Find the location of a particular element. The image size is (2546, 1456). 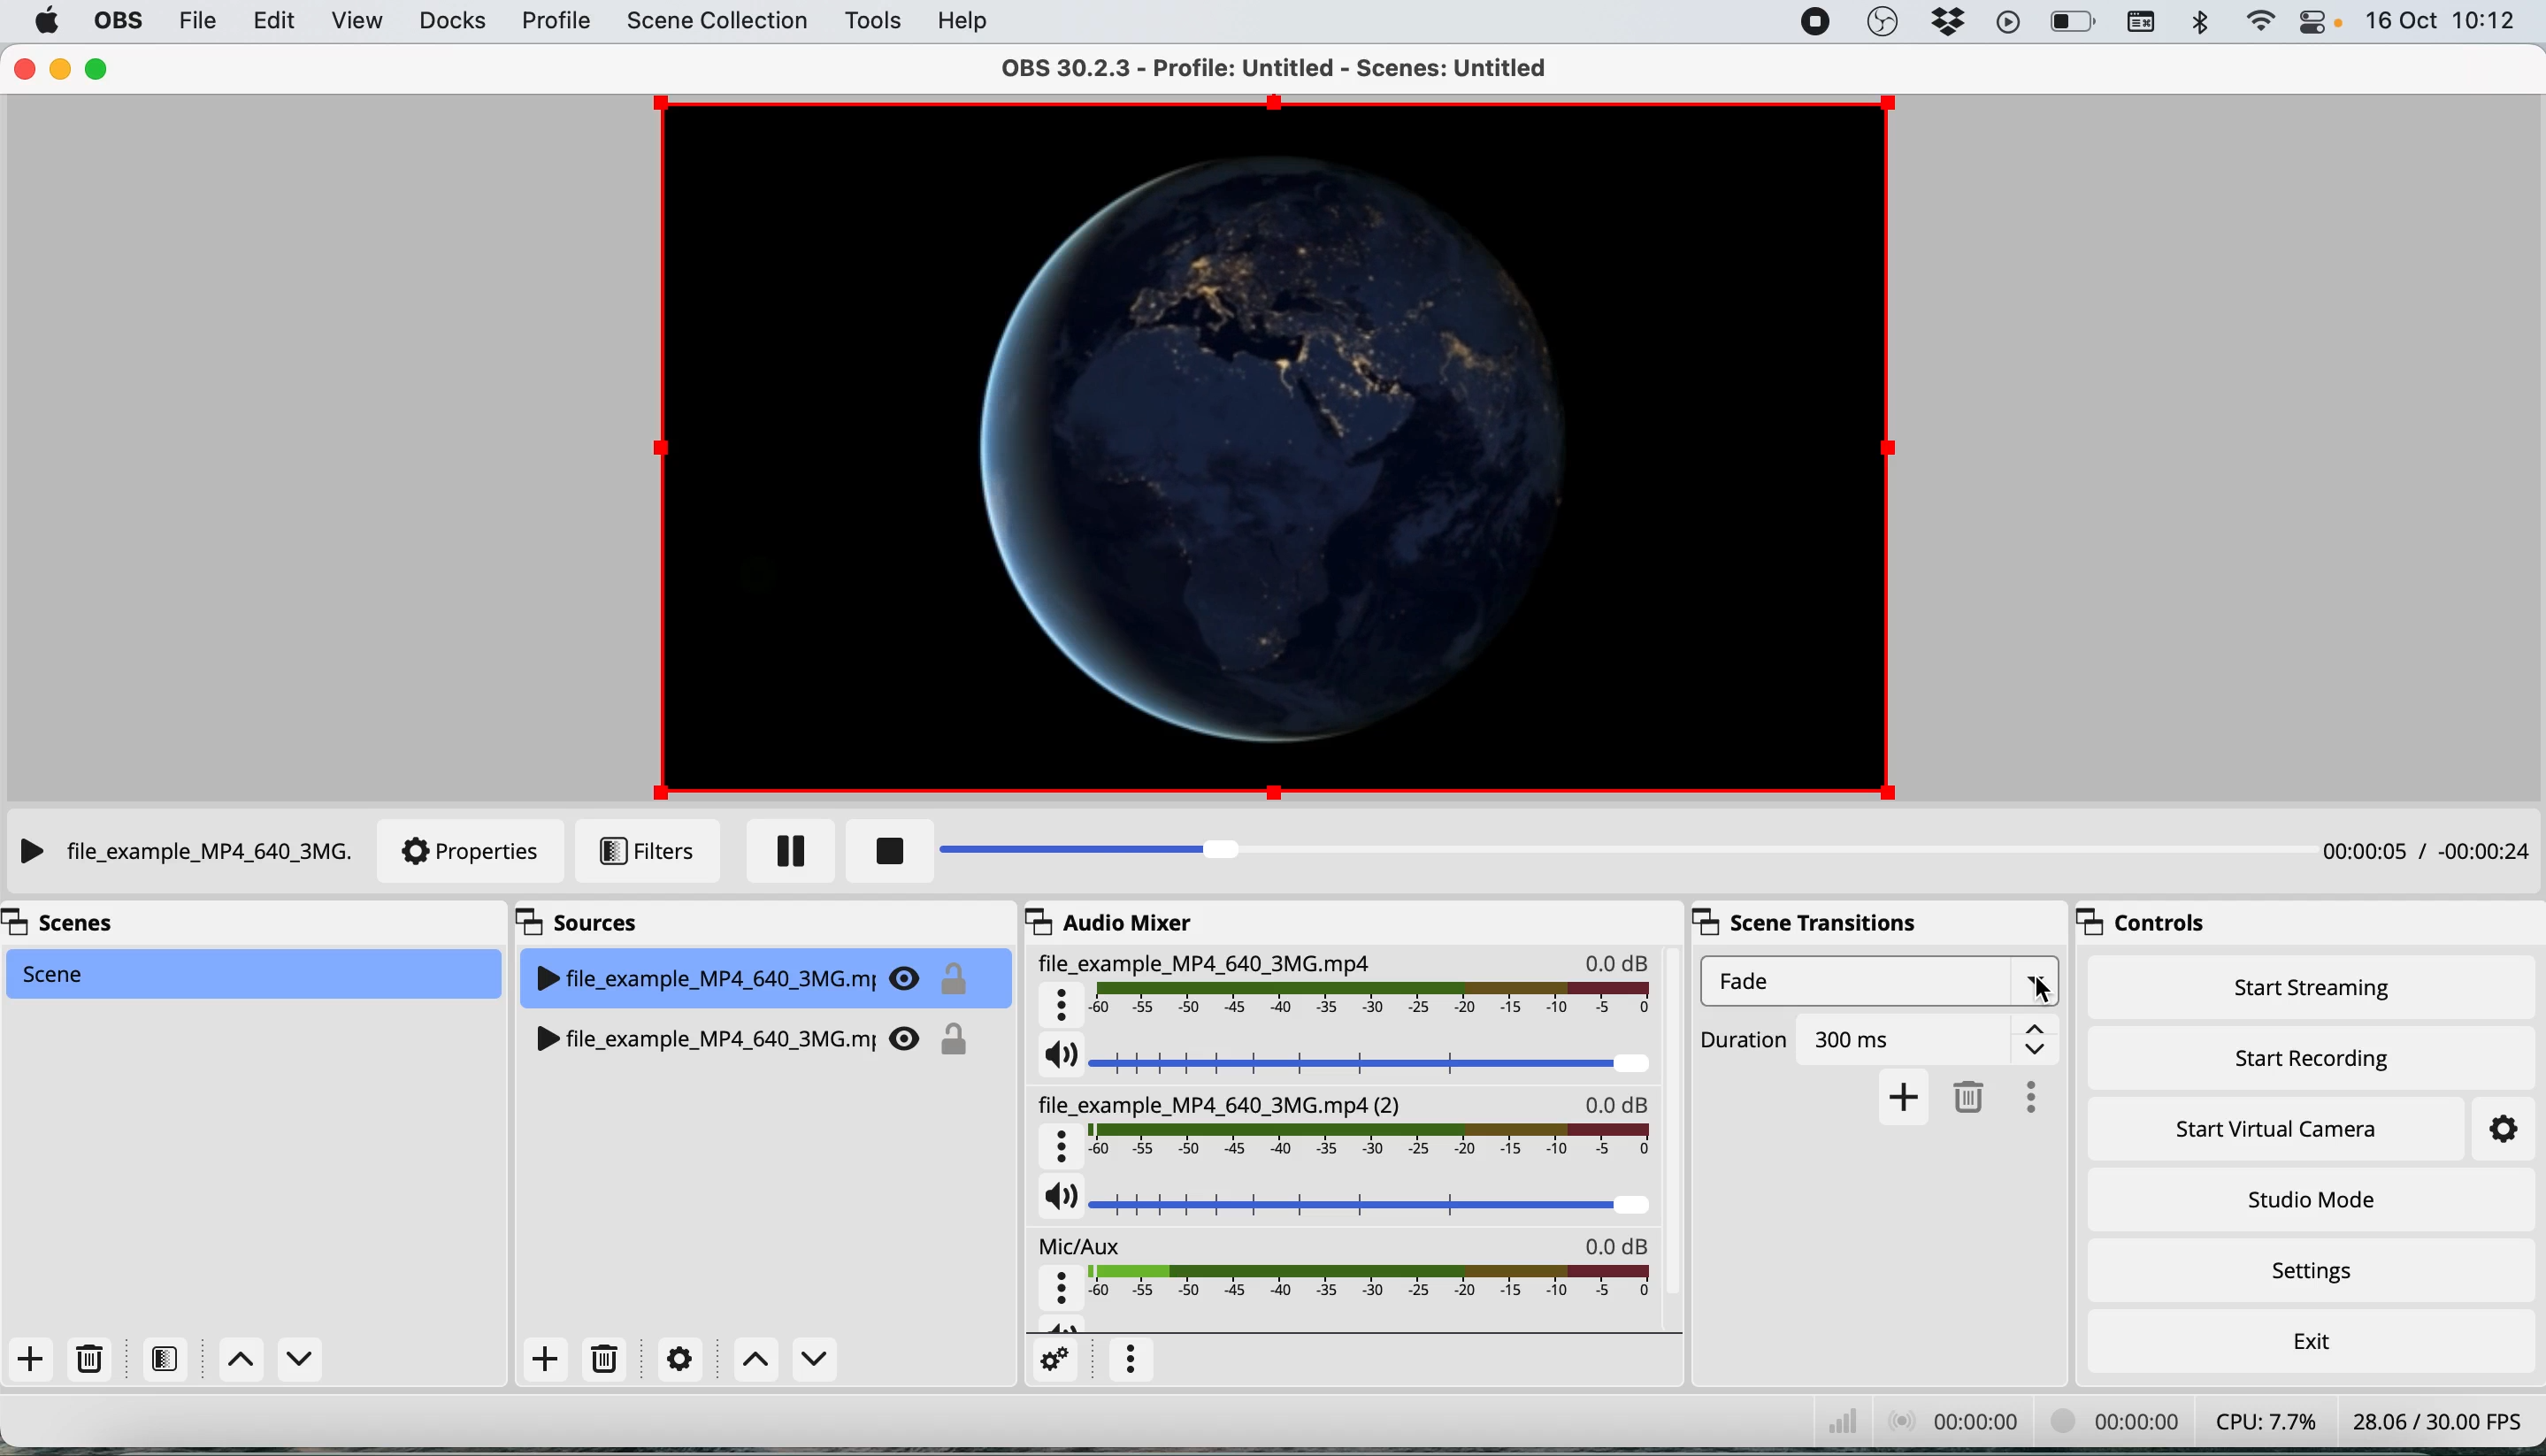

CPU: 7.7% is located at coordinates (2259, 1420).